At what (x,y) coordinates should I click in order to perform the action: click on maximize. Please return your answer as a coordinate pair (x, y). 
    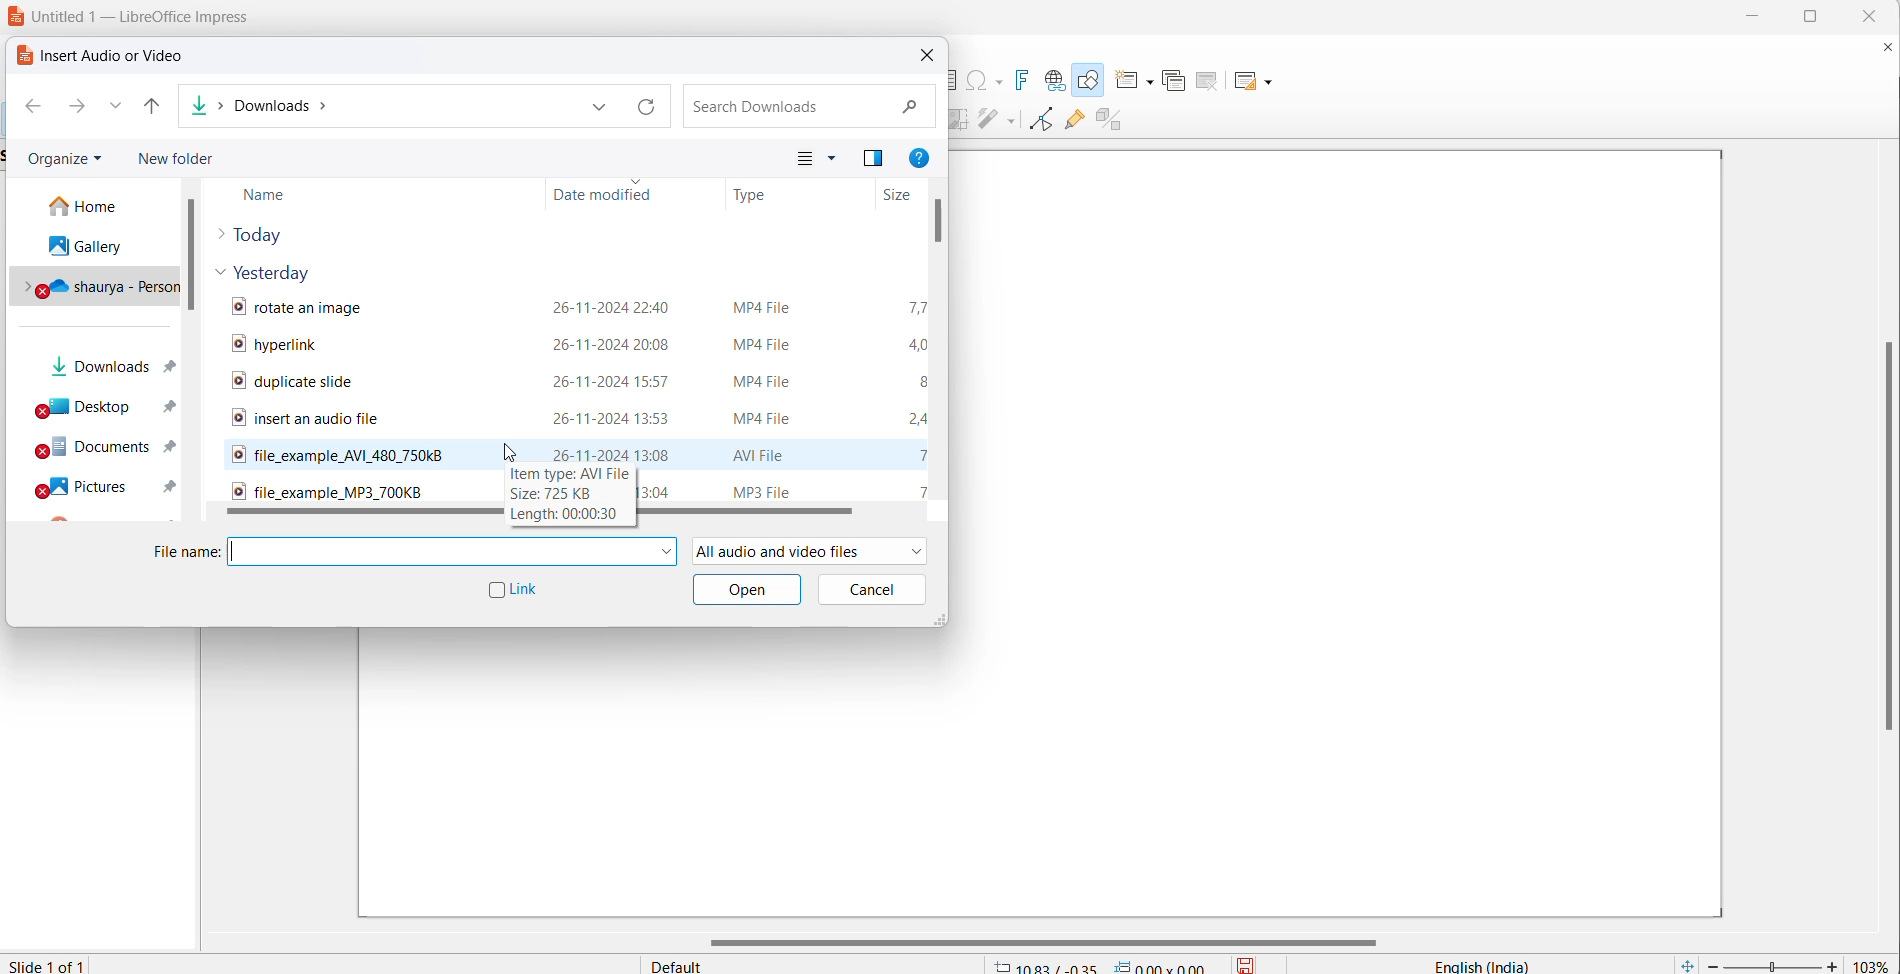
    Looking at the image, I should click on (1814, 19).